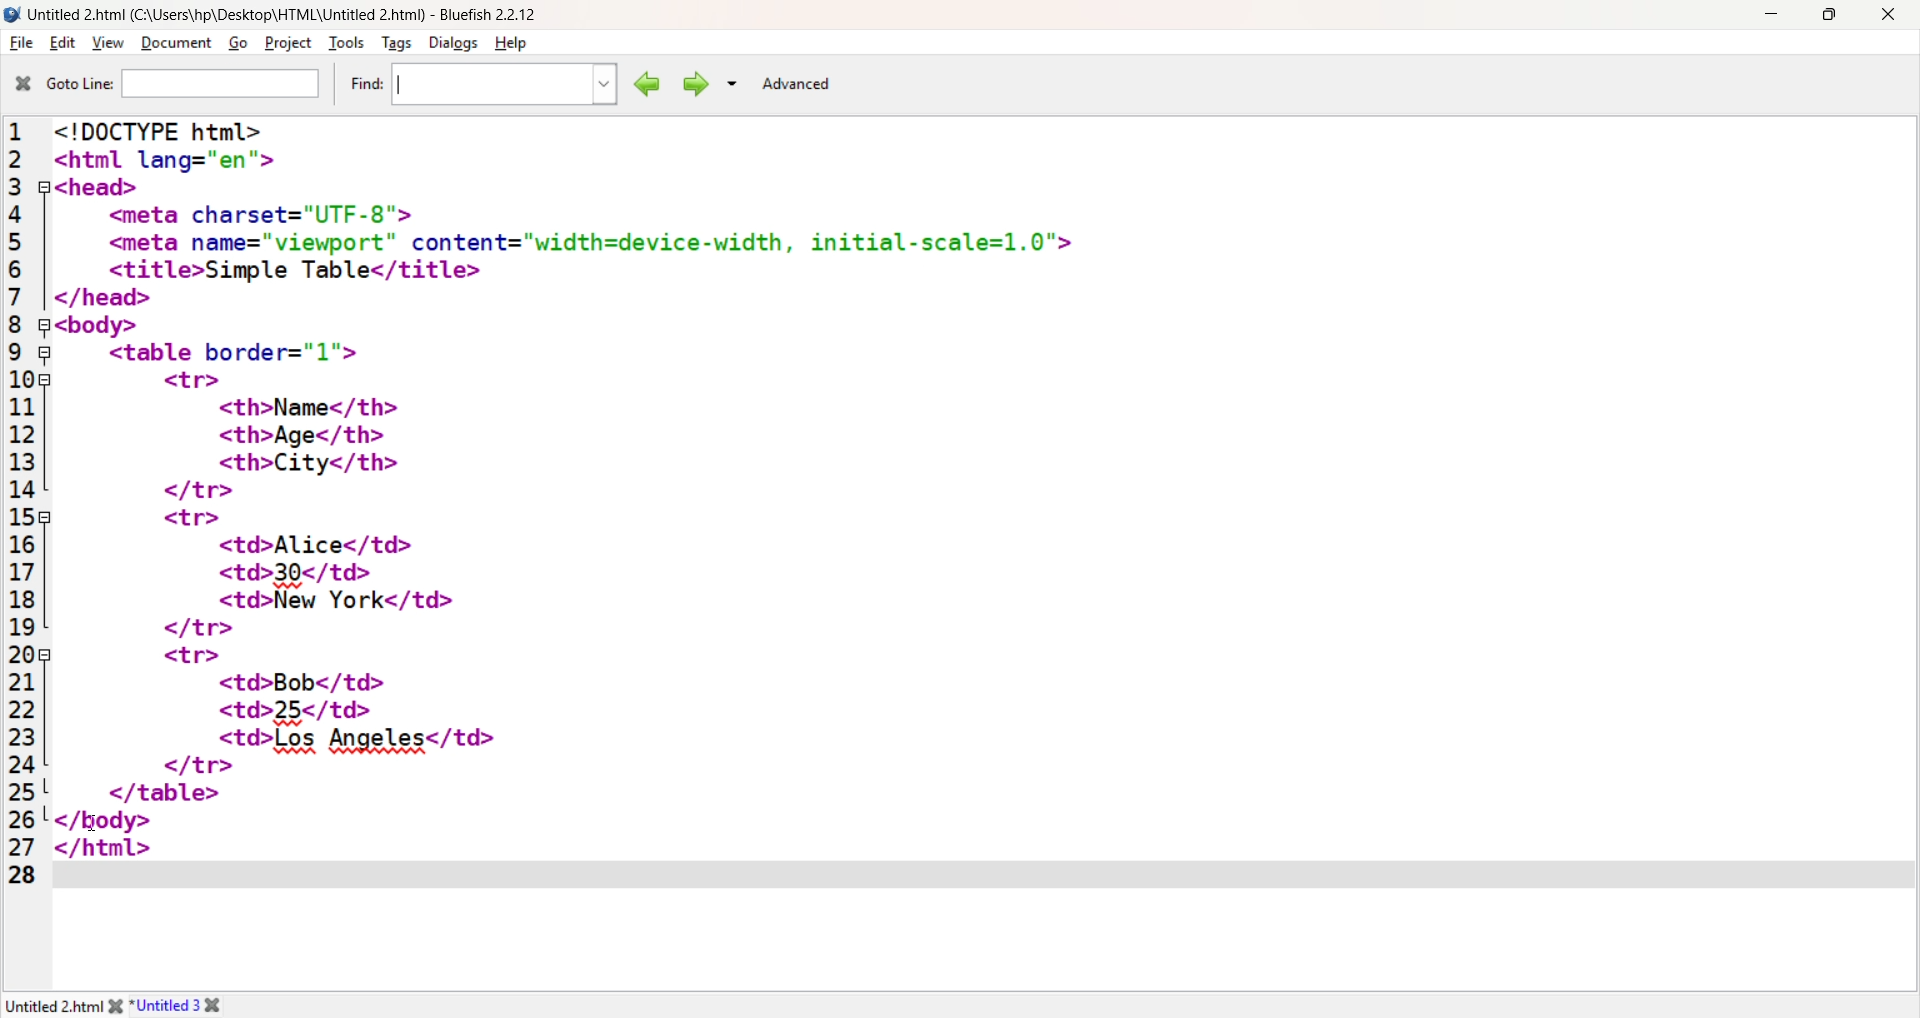  I want to click on View, so click(106, 43).